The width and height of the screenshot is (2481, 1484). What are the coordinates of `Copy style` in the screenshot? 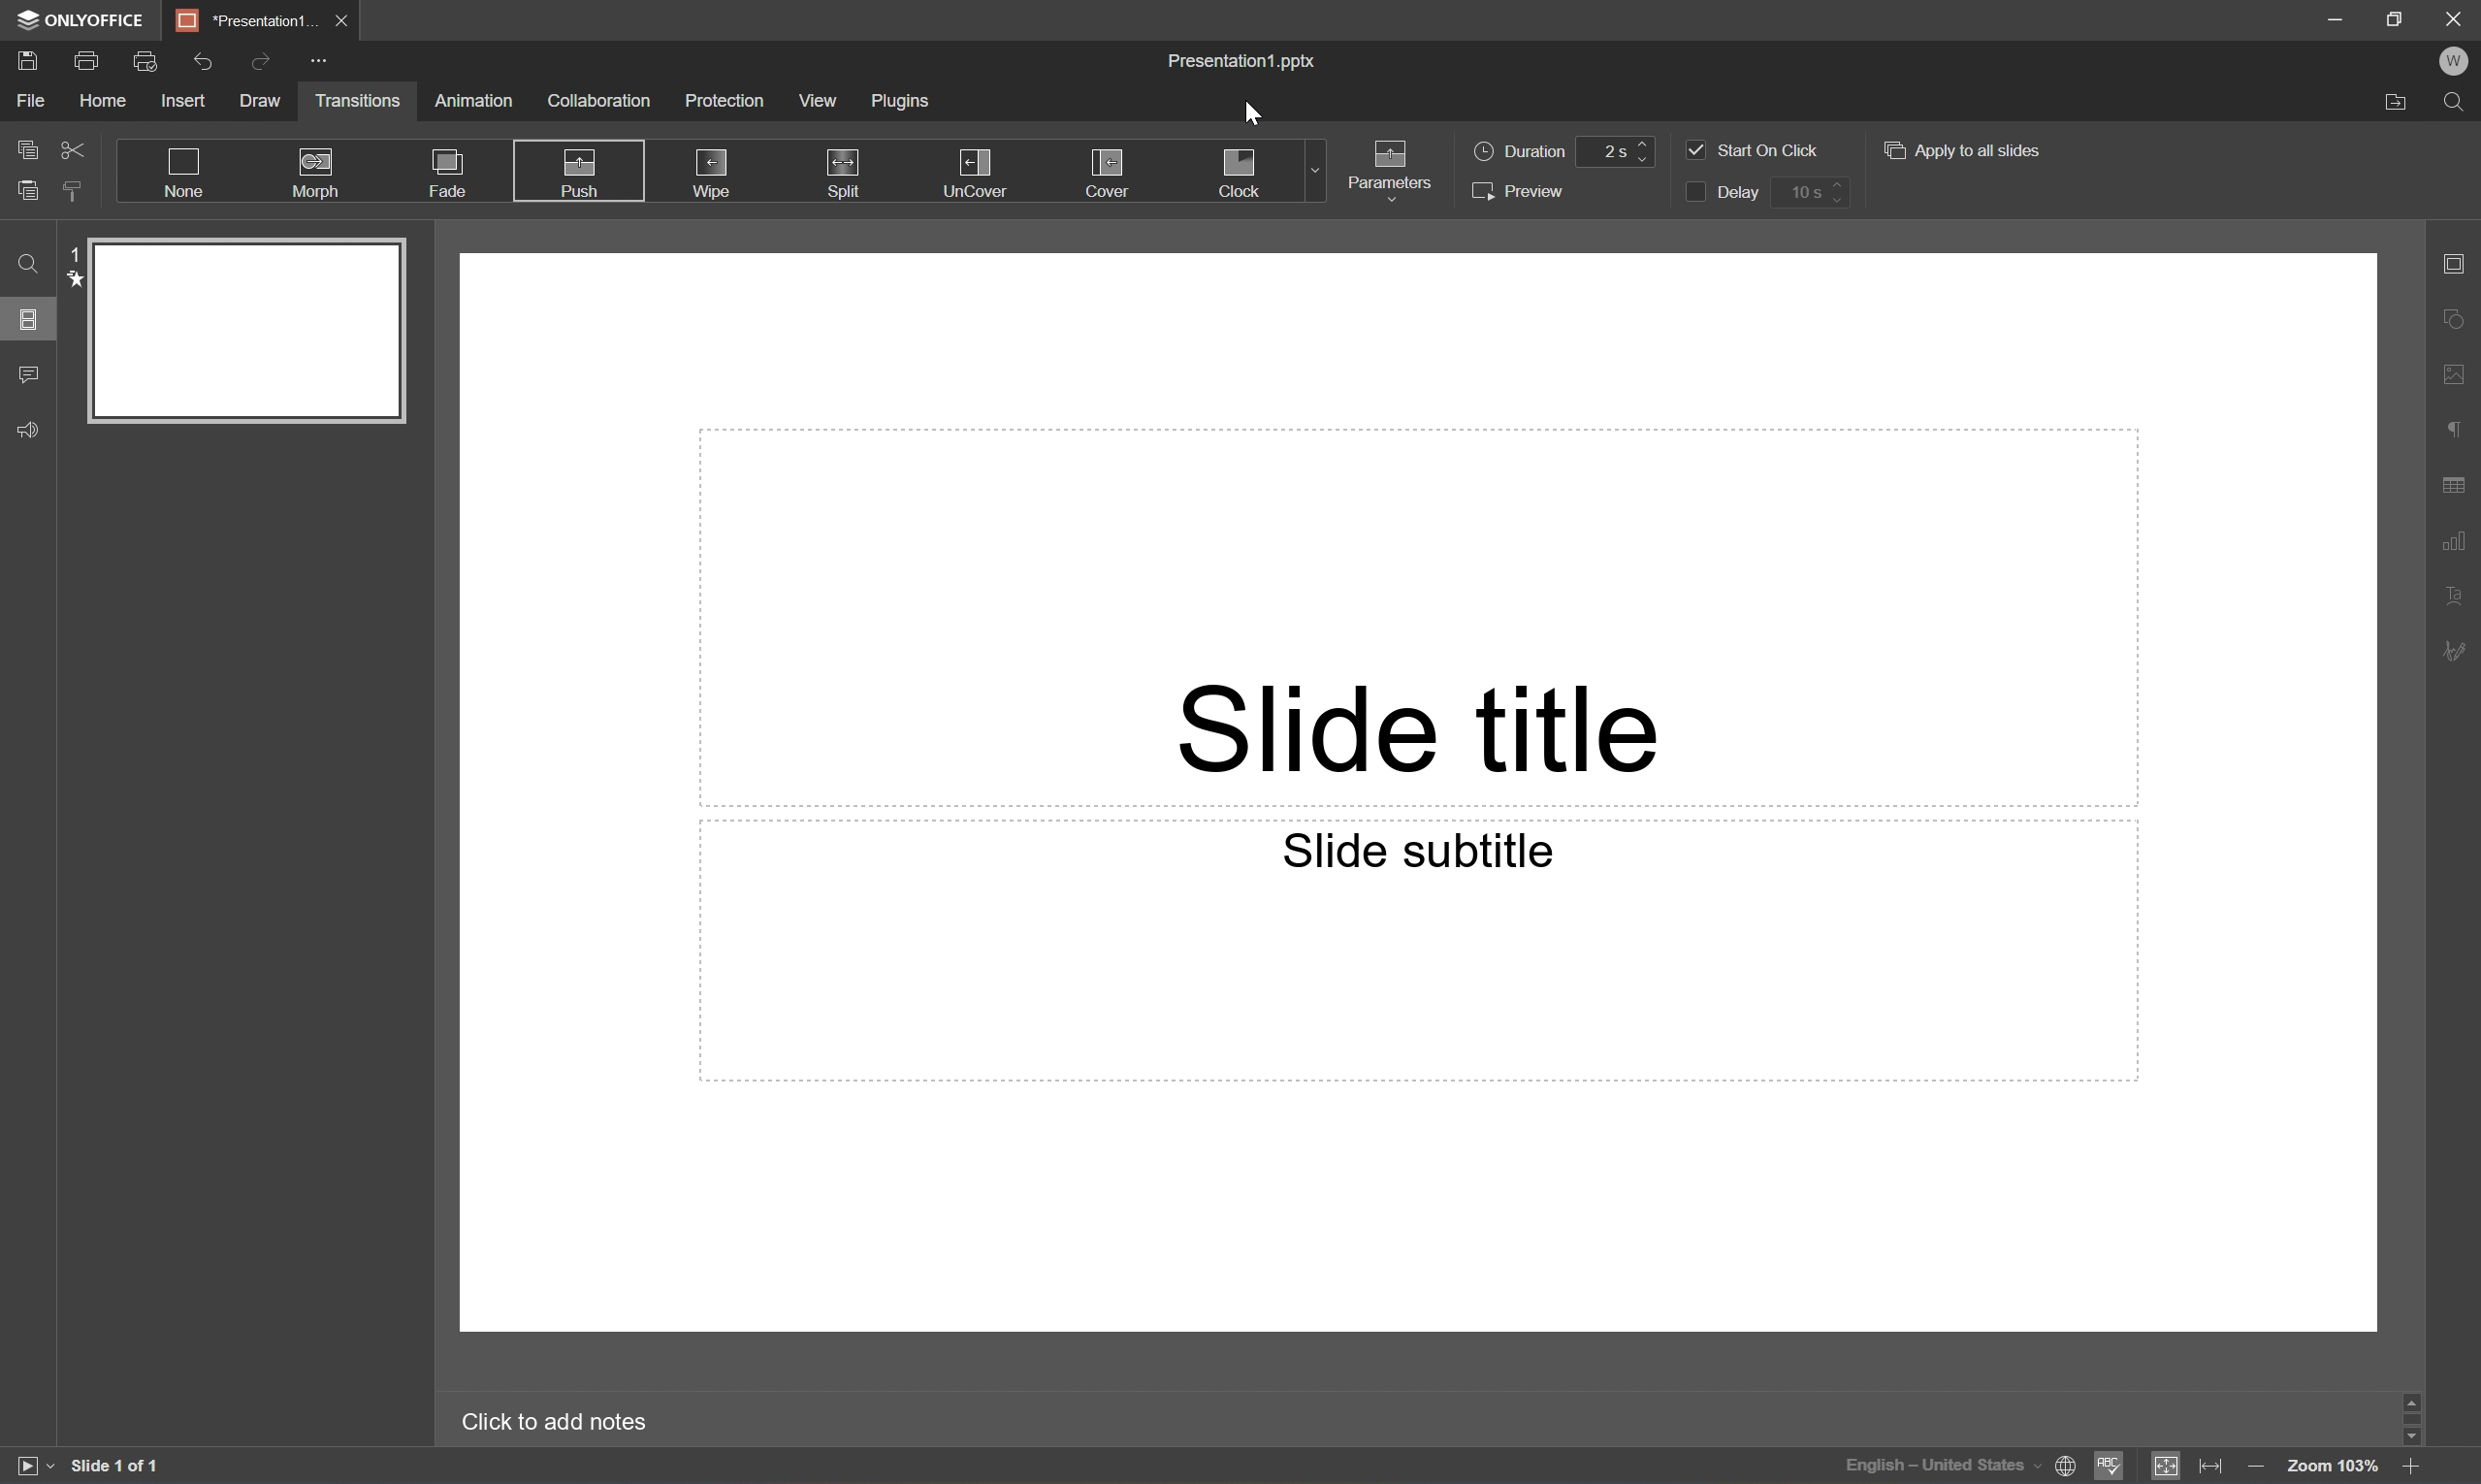 It's located at (72, 193).